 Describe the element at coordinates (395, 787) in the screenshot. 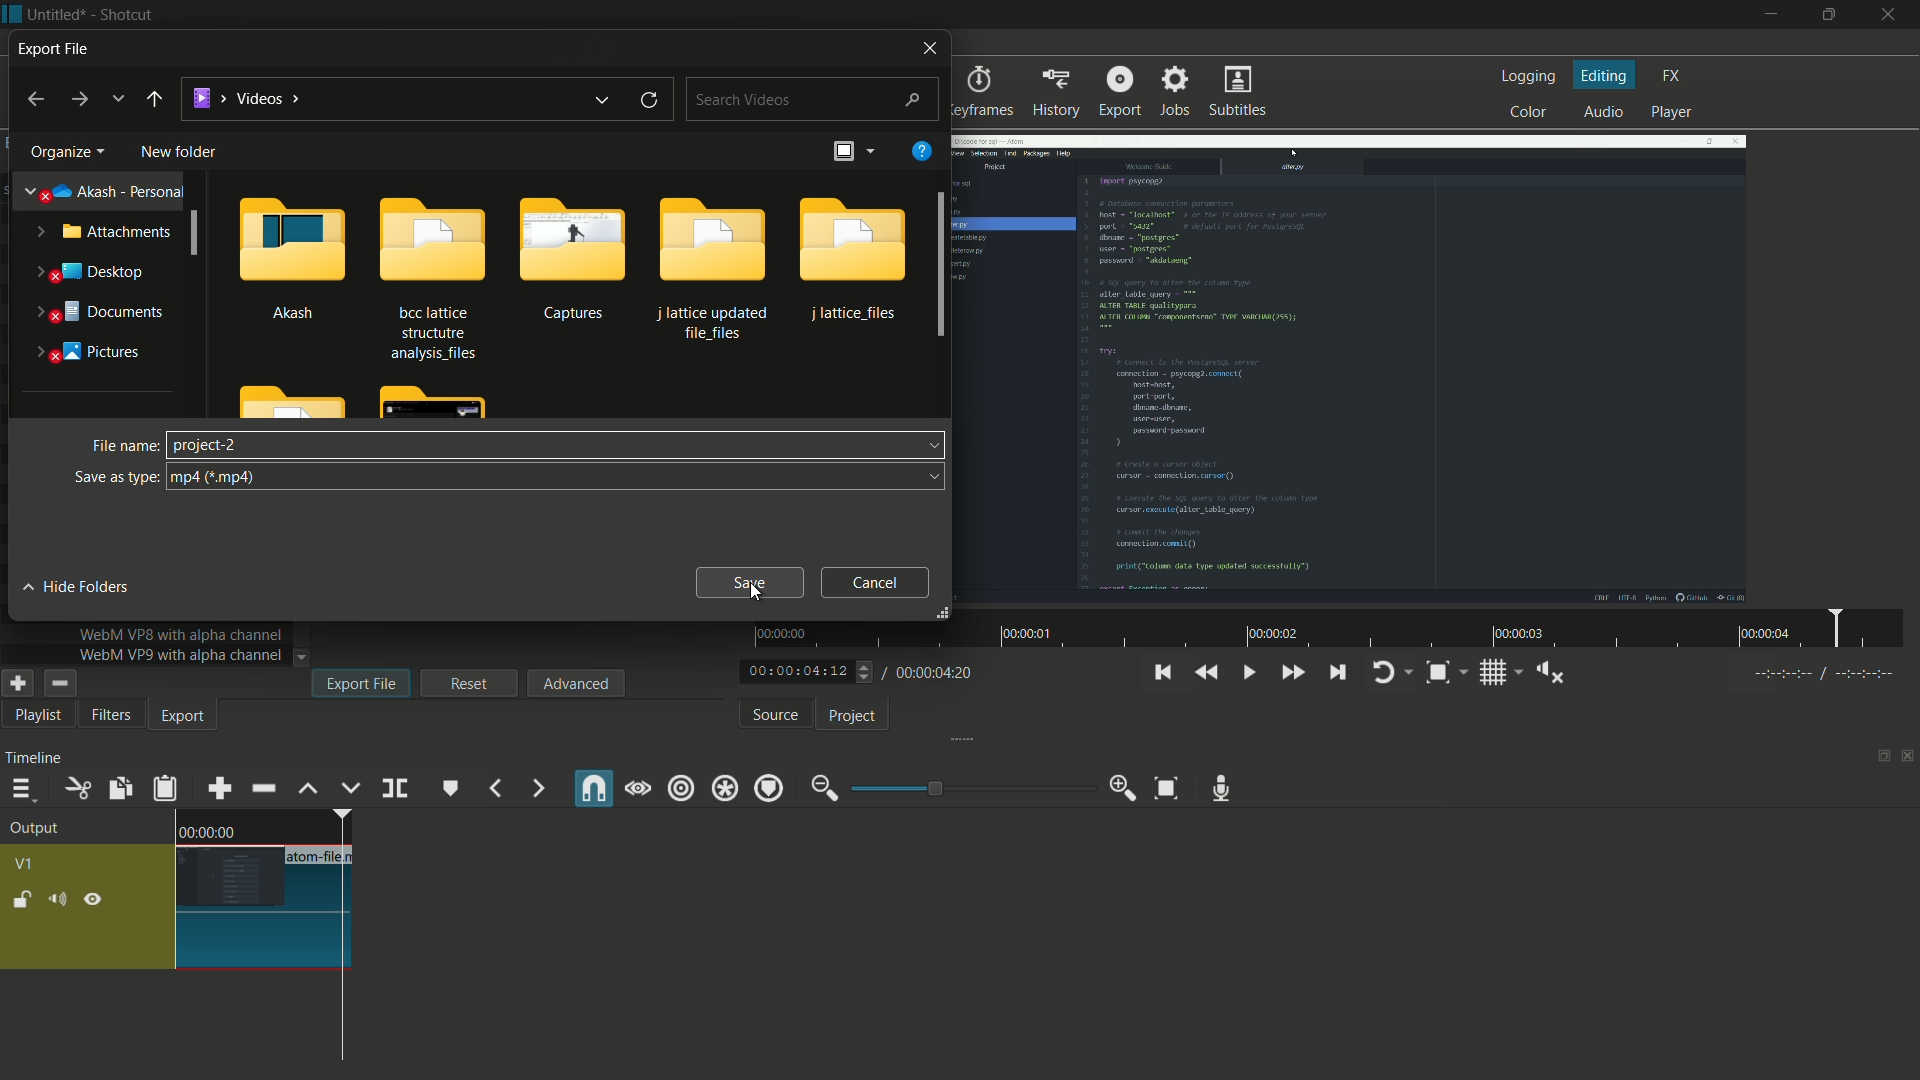

I see `split at playhead` at that location.